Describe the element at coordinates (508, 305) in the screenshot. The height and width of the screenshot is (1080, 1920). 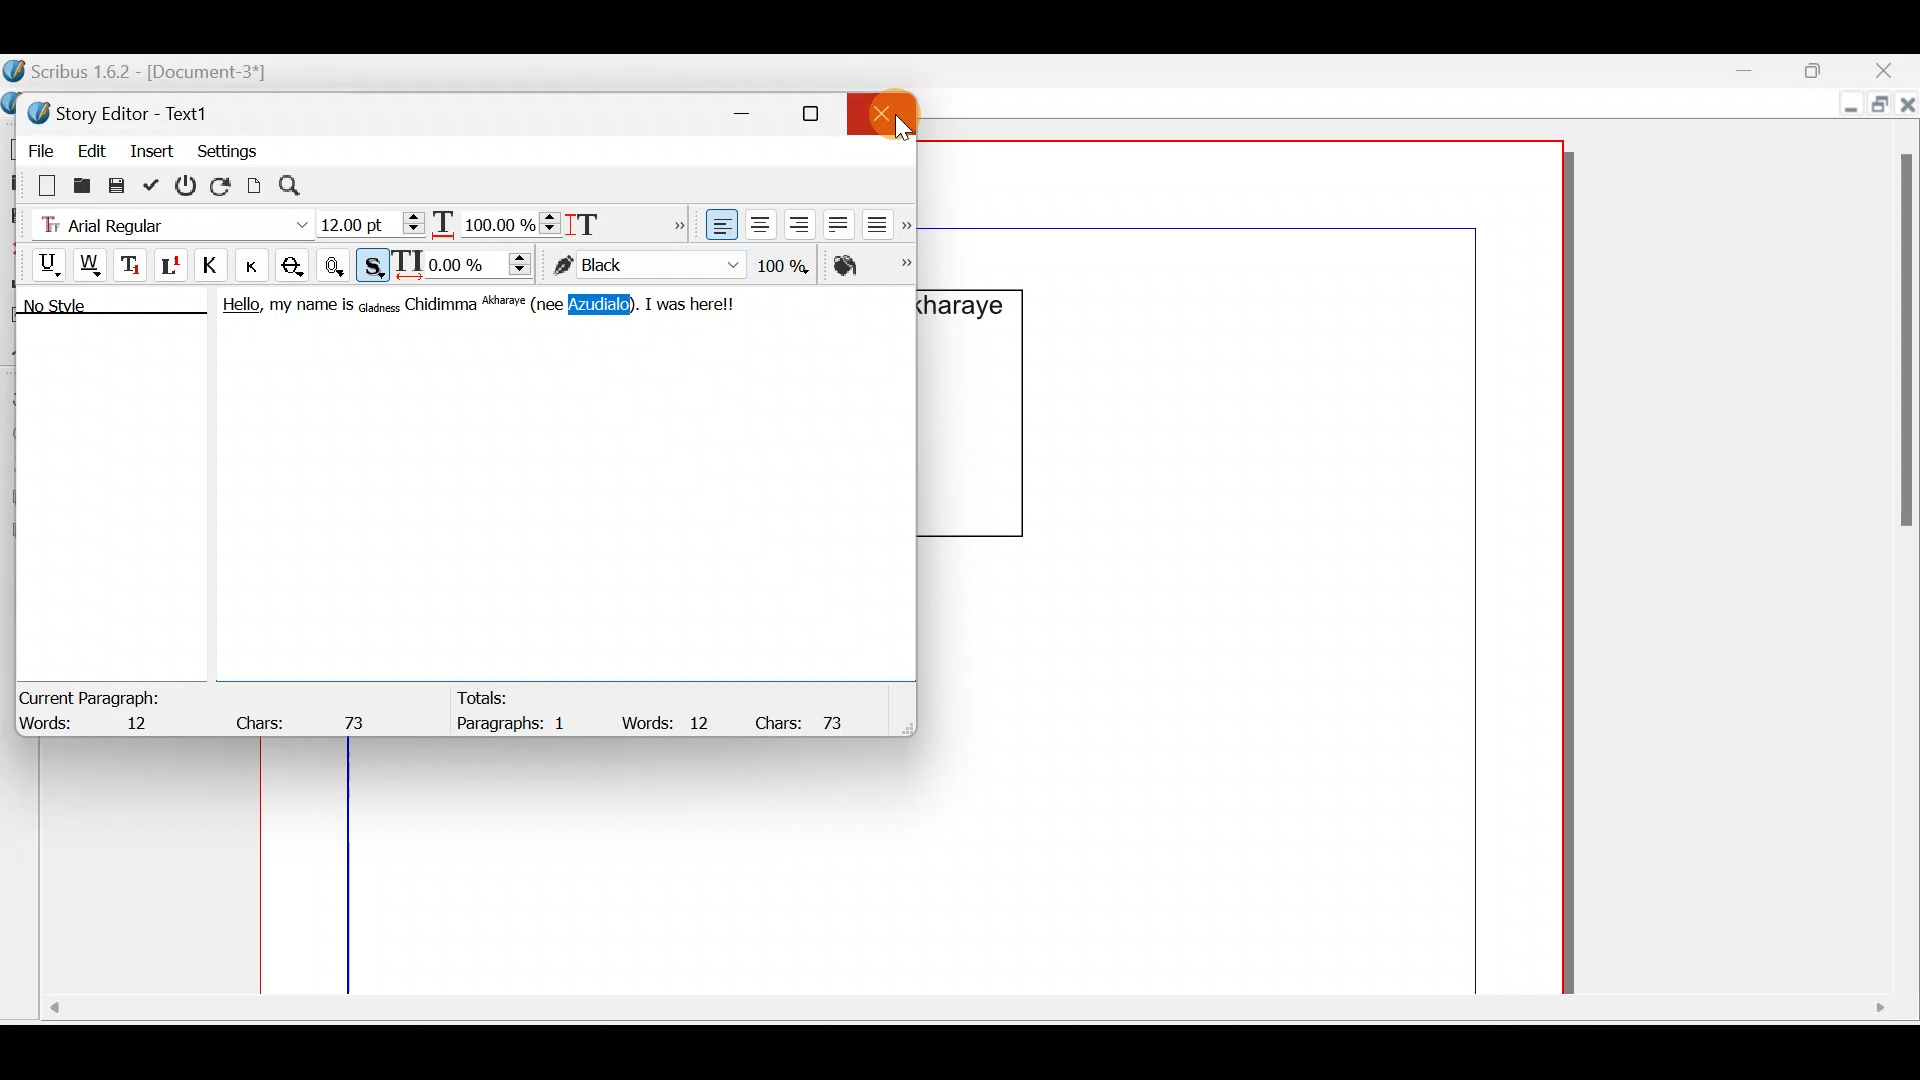
I see `Akharaye` at that location.